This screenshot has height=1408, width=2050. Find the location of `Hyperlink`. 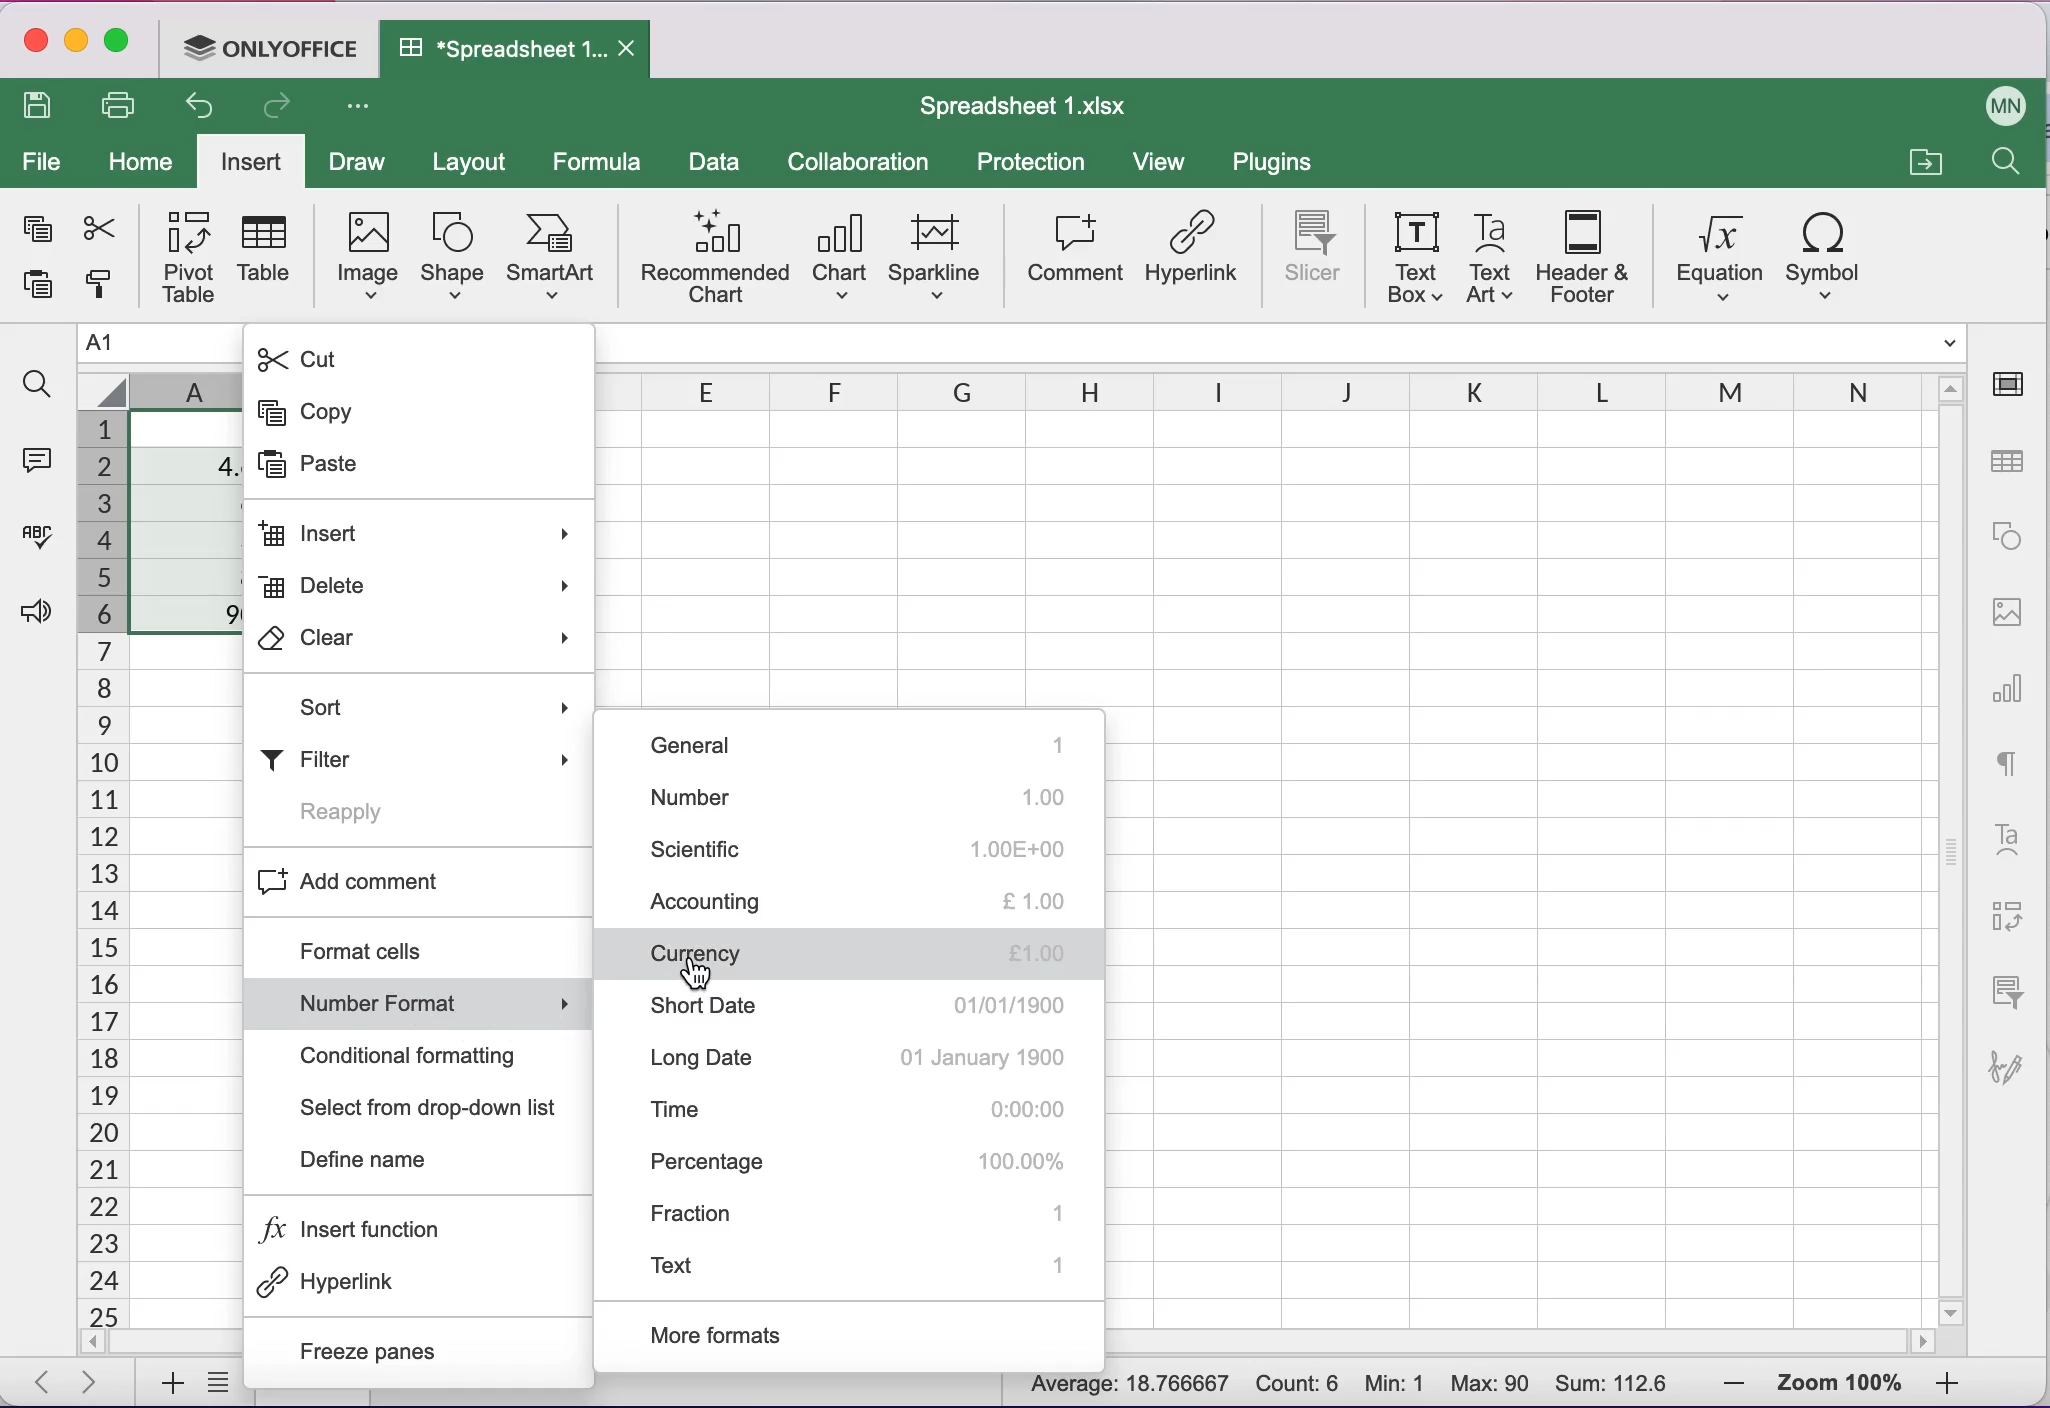

Hyperlink is located at coordinates (407, 1283).